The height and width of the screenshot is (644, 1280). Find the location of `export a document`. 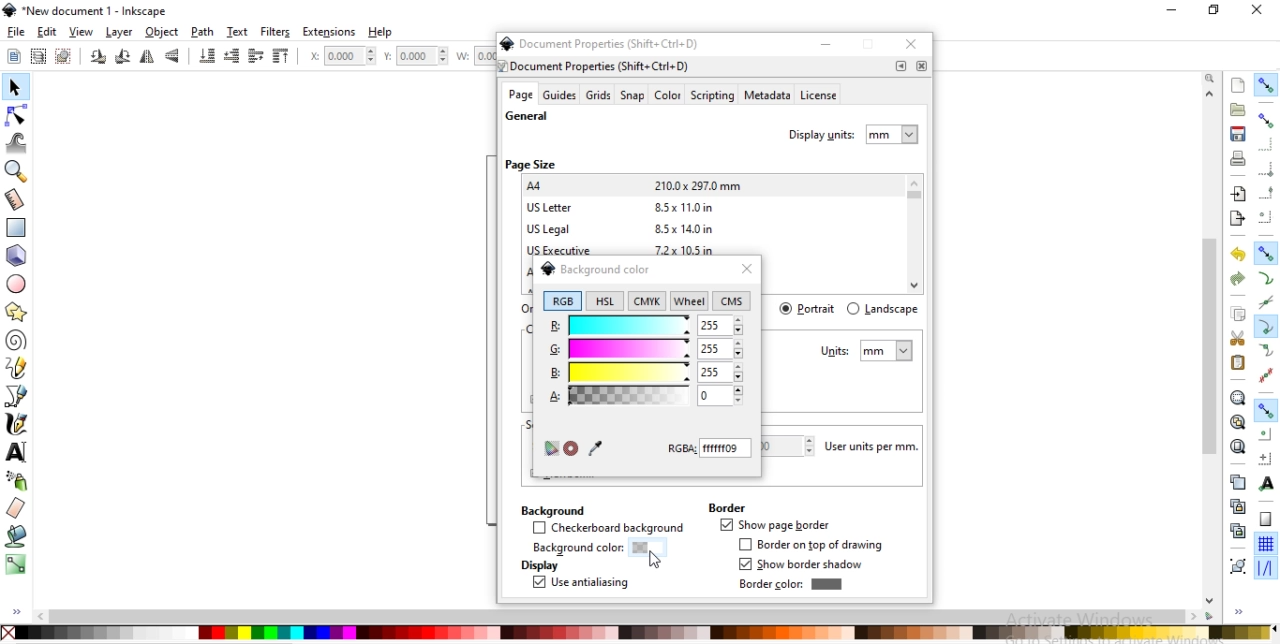

export a document is located at coordinates (1237, 219).